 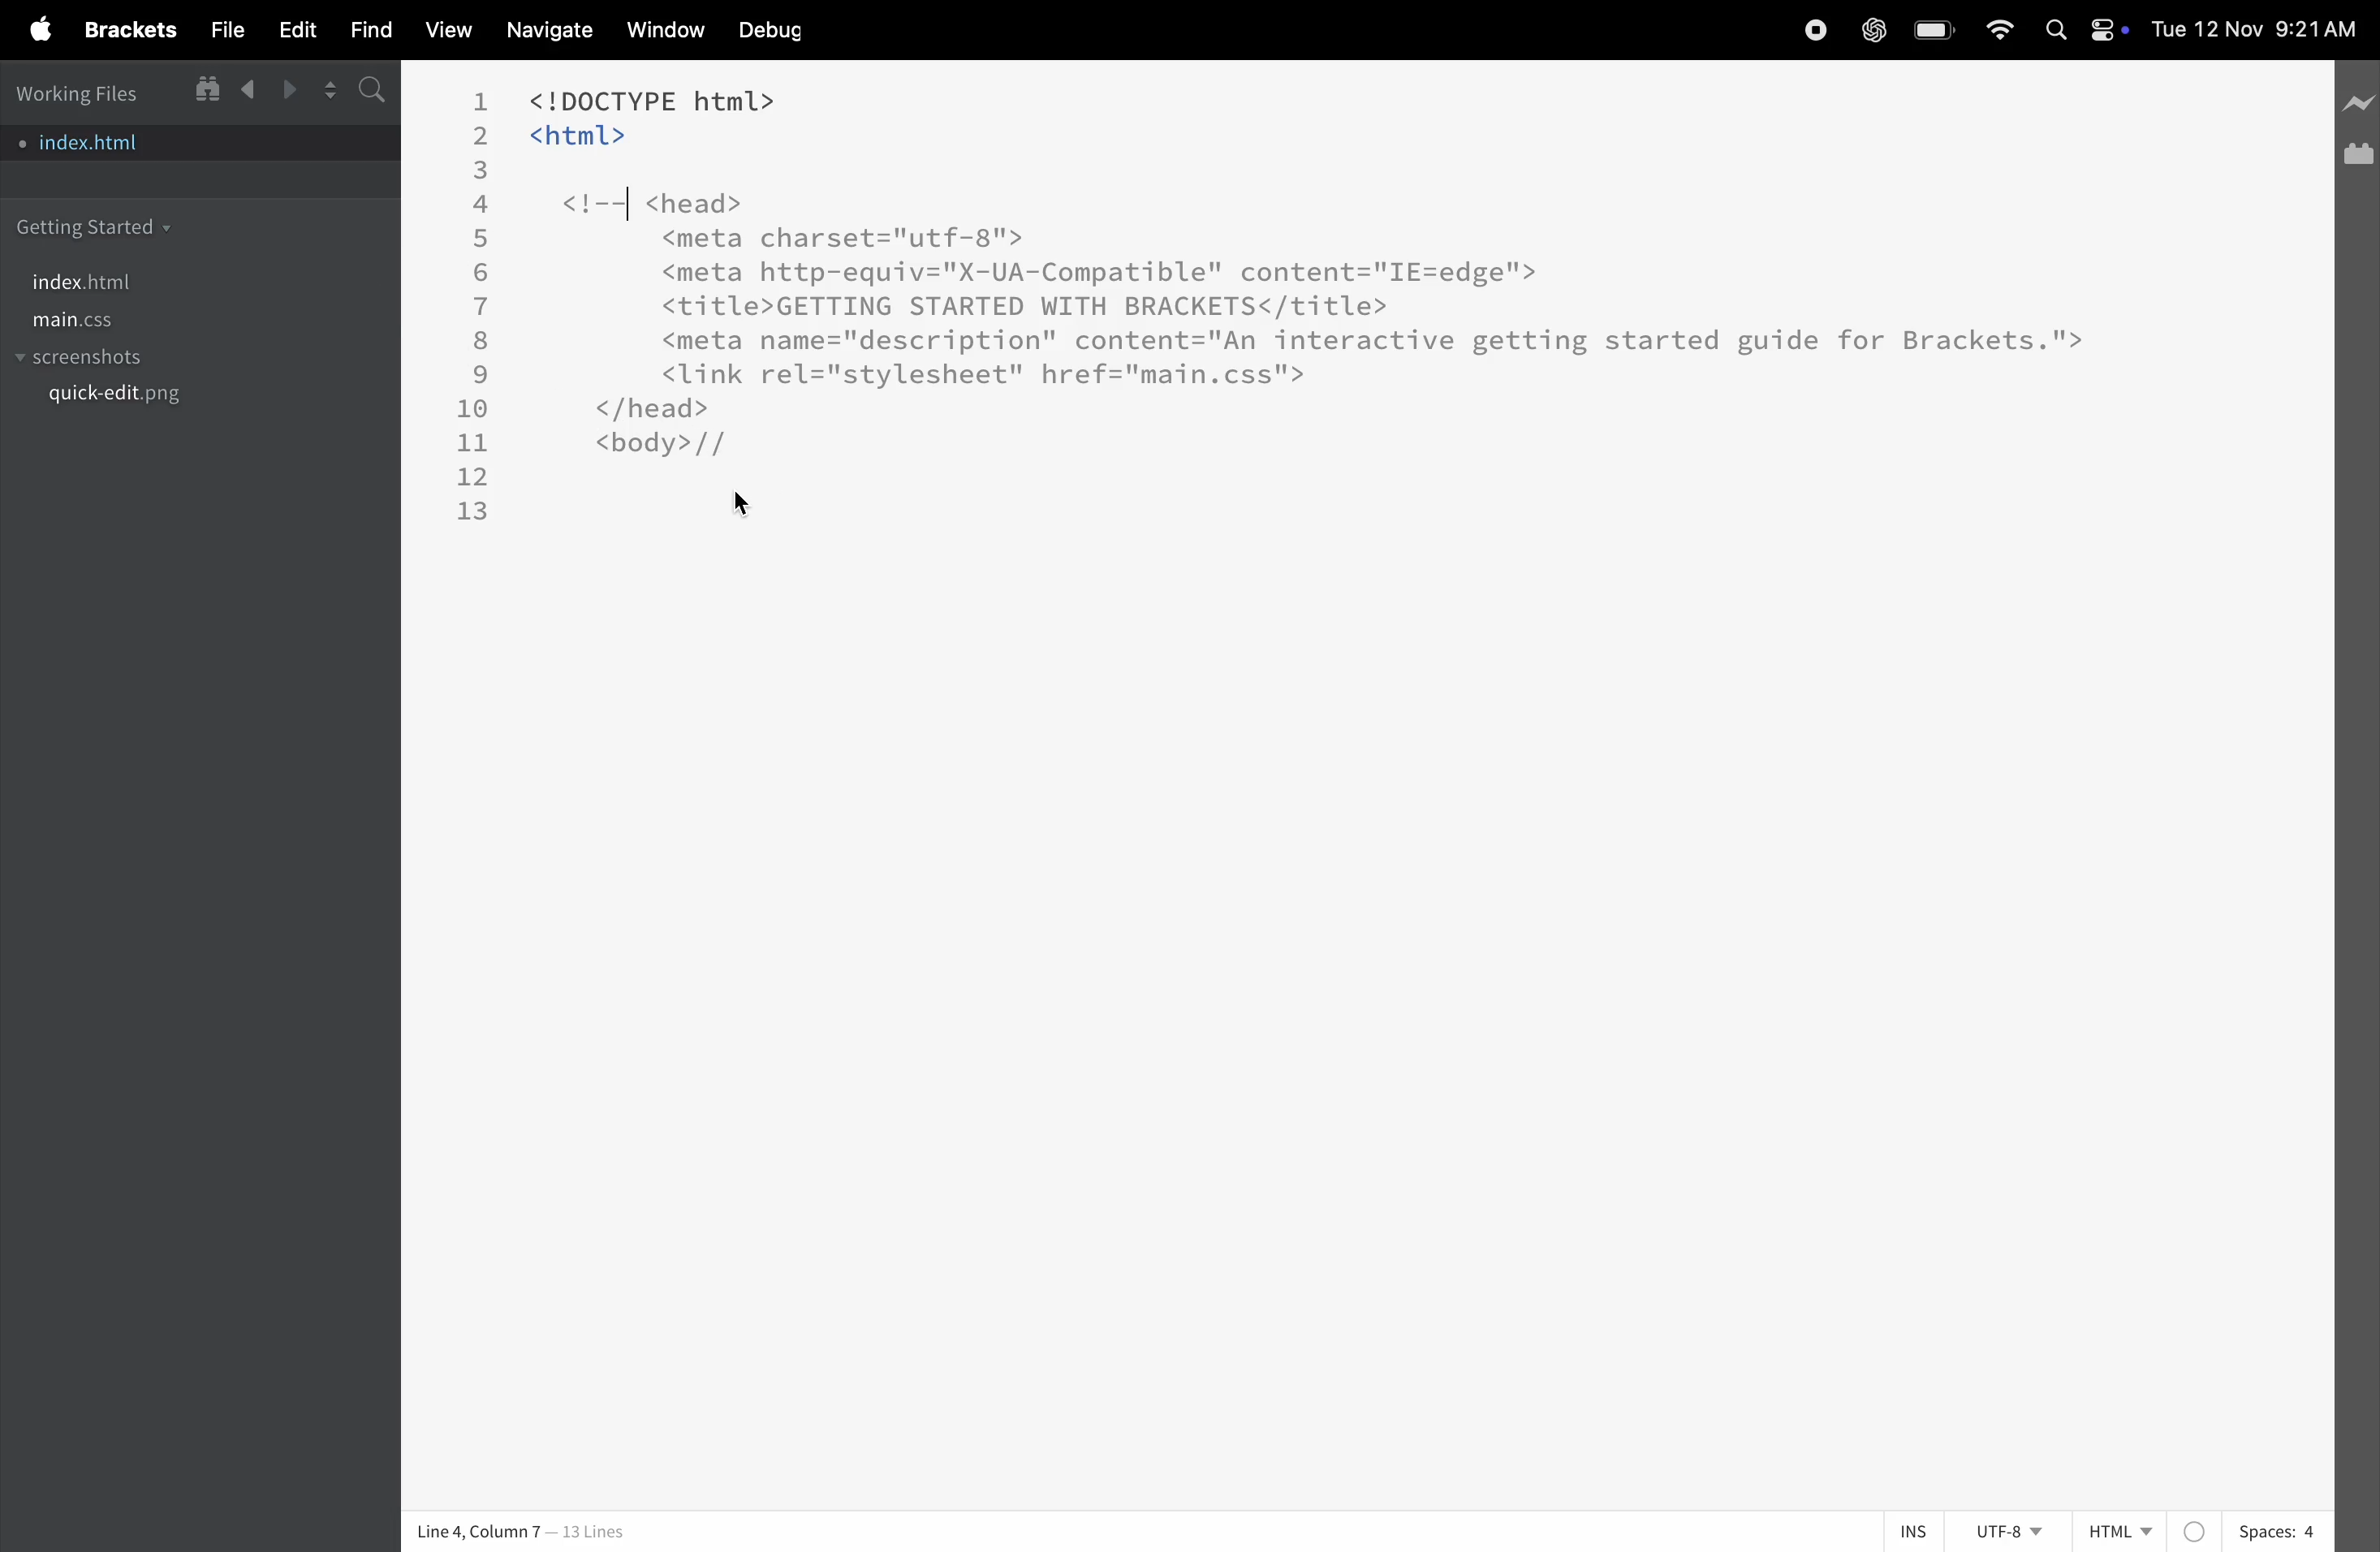 I want to click on ins, so click(x=1899, y=1532).